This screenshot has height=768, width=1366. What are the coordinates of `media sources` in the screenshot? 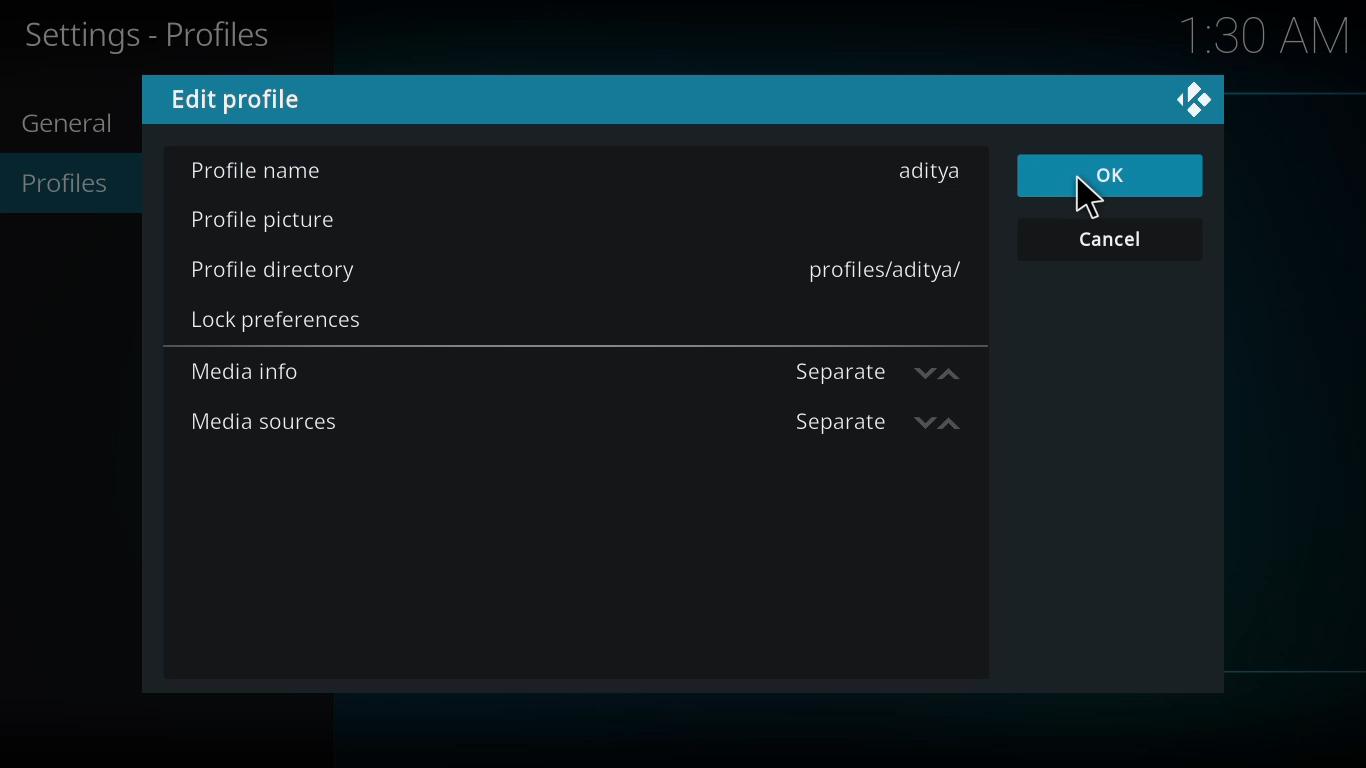 It's located at (264, 419).